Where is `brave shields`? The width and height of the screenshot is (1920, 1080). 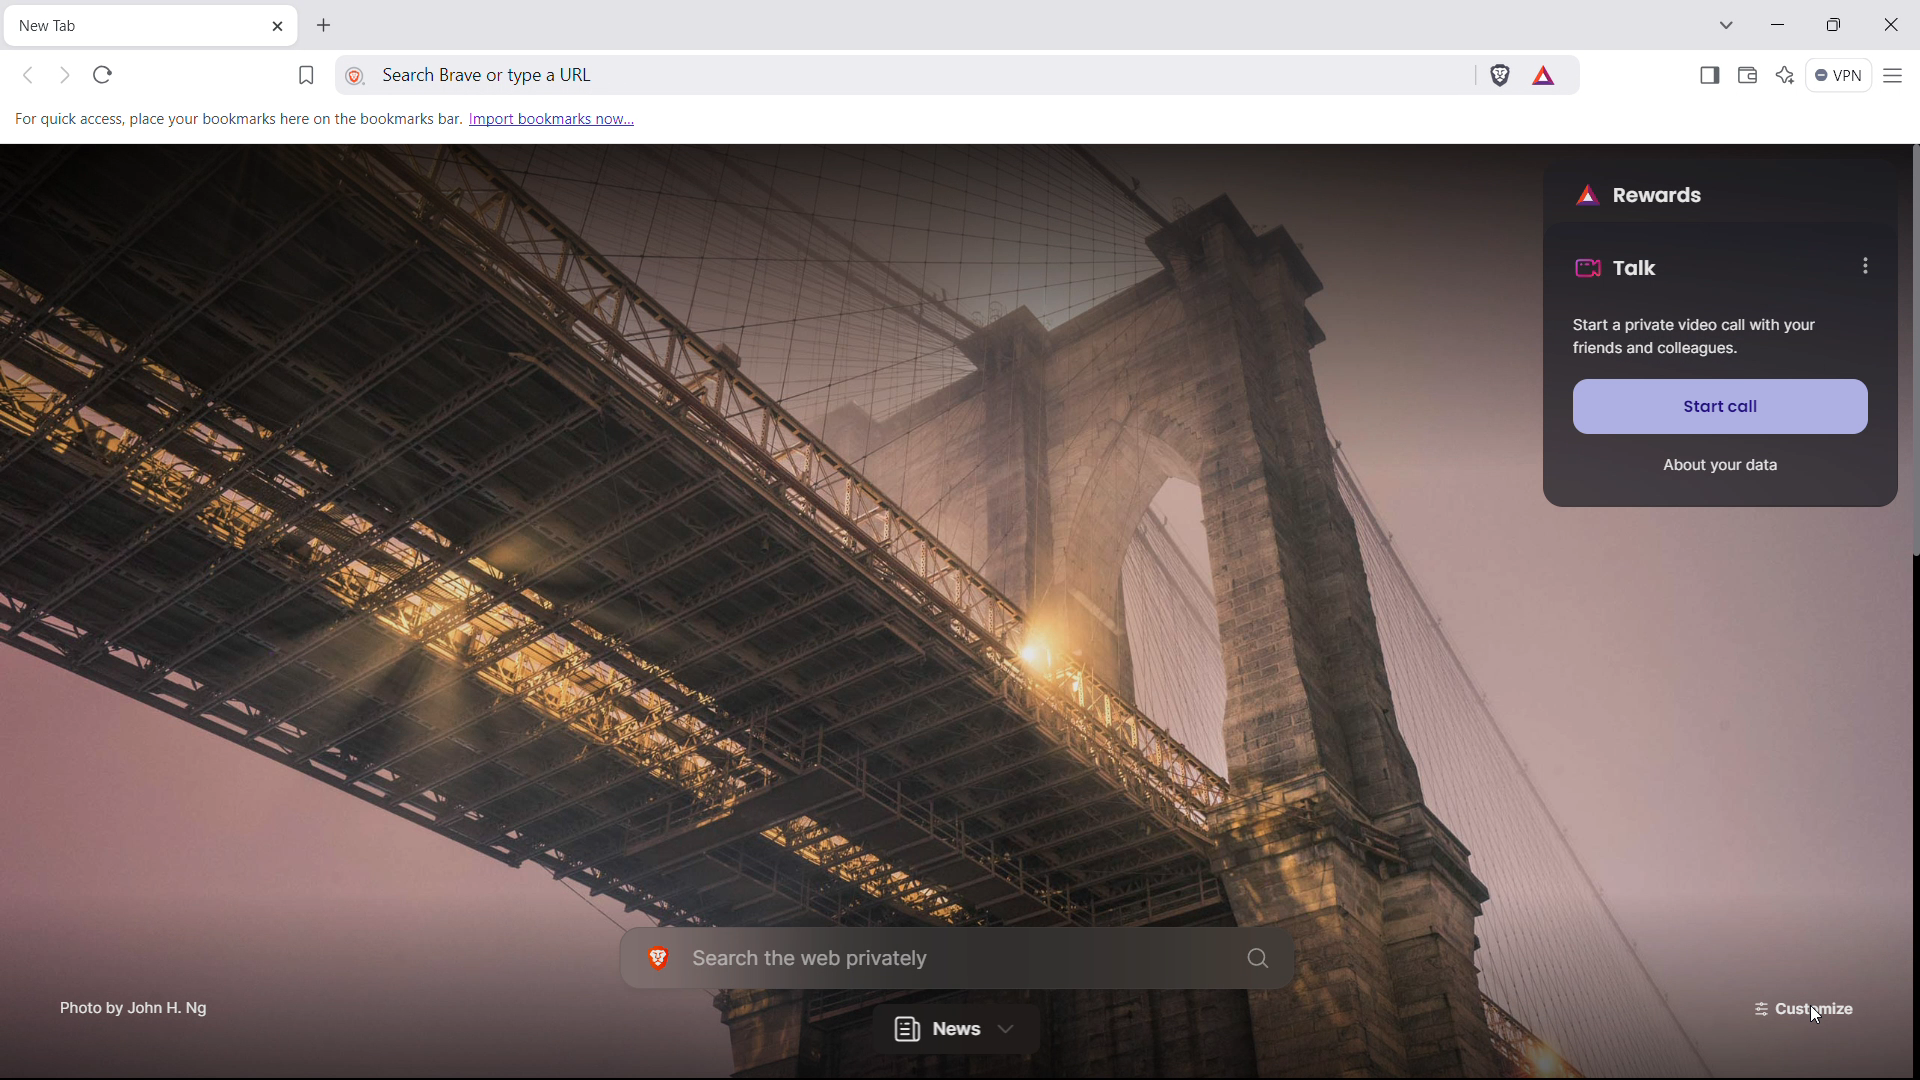
brave shields is located at coordinates (1499, 73).